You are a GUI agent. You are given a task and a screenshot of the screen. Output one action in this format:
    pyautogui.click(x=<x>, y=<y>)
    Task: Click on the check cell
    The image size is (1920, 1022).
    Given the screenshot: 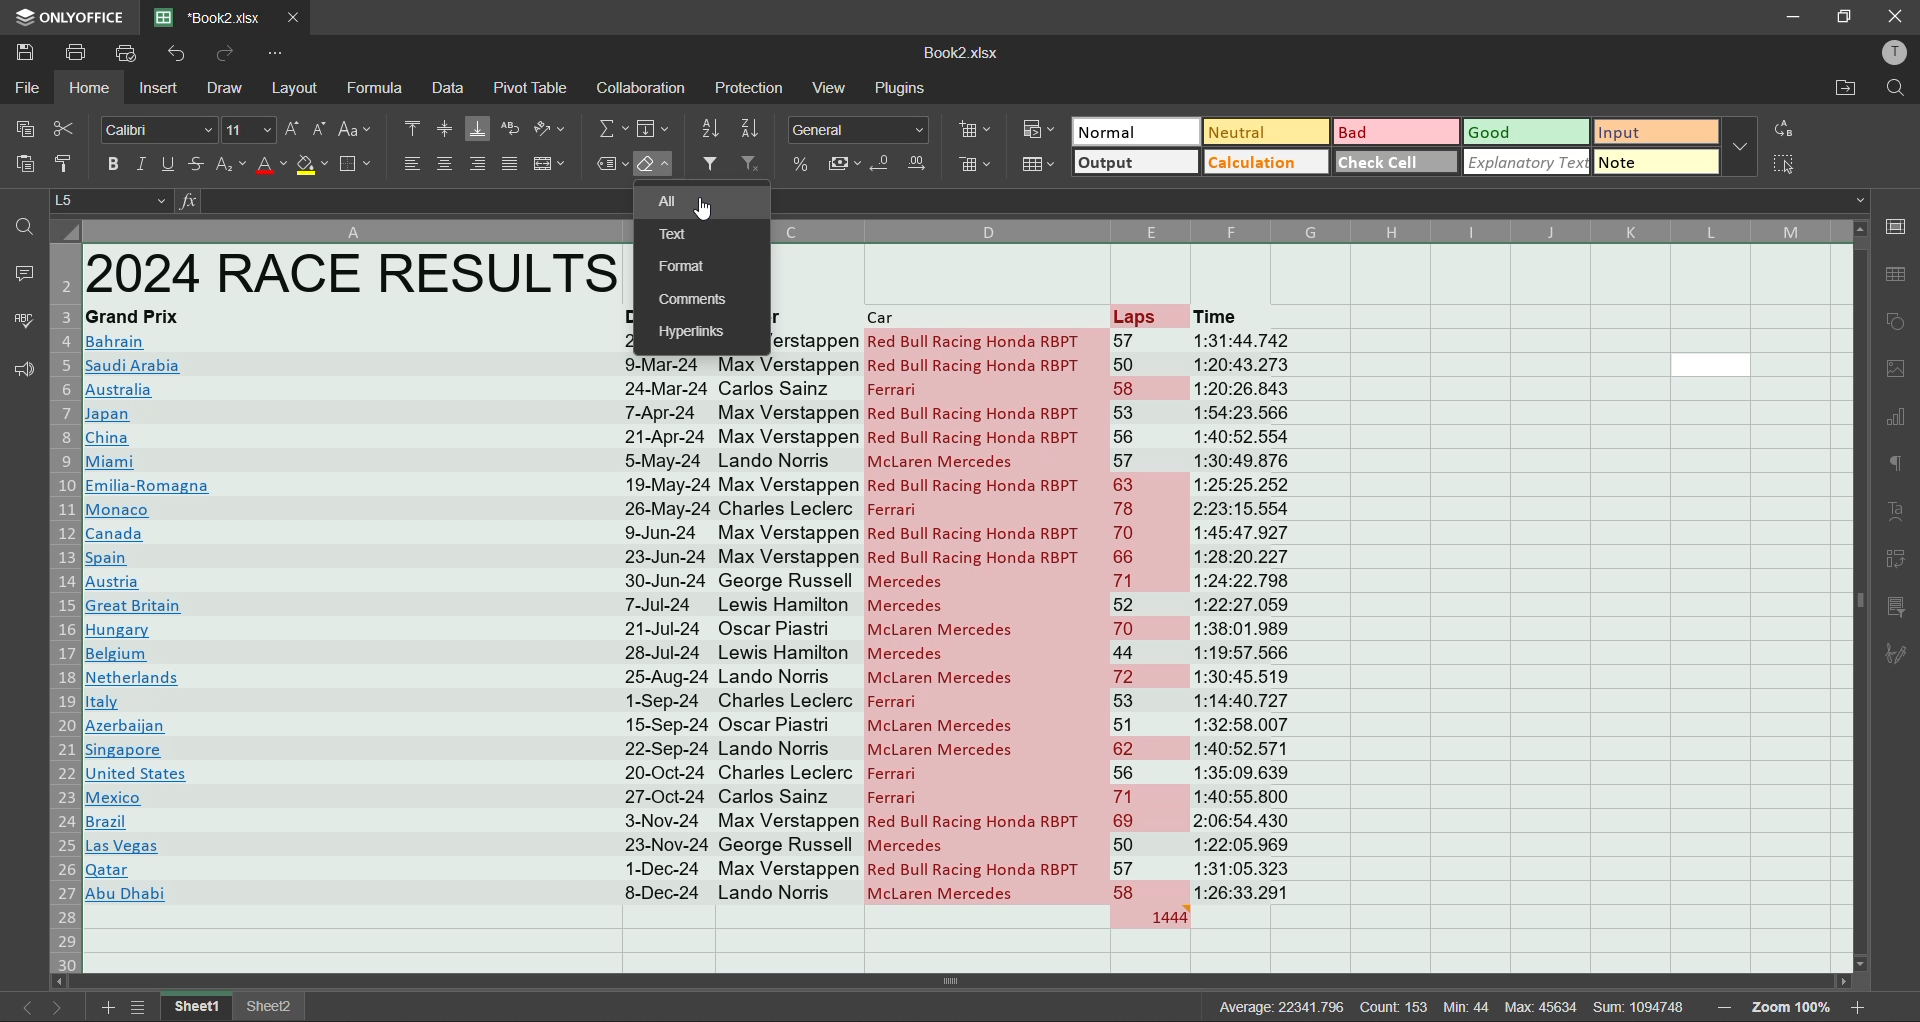 What is the action you would take?
    pyautogui.click(x=1388, y=165)
    